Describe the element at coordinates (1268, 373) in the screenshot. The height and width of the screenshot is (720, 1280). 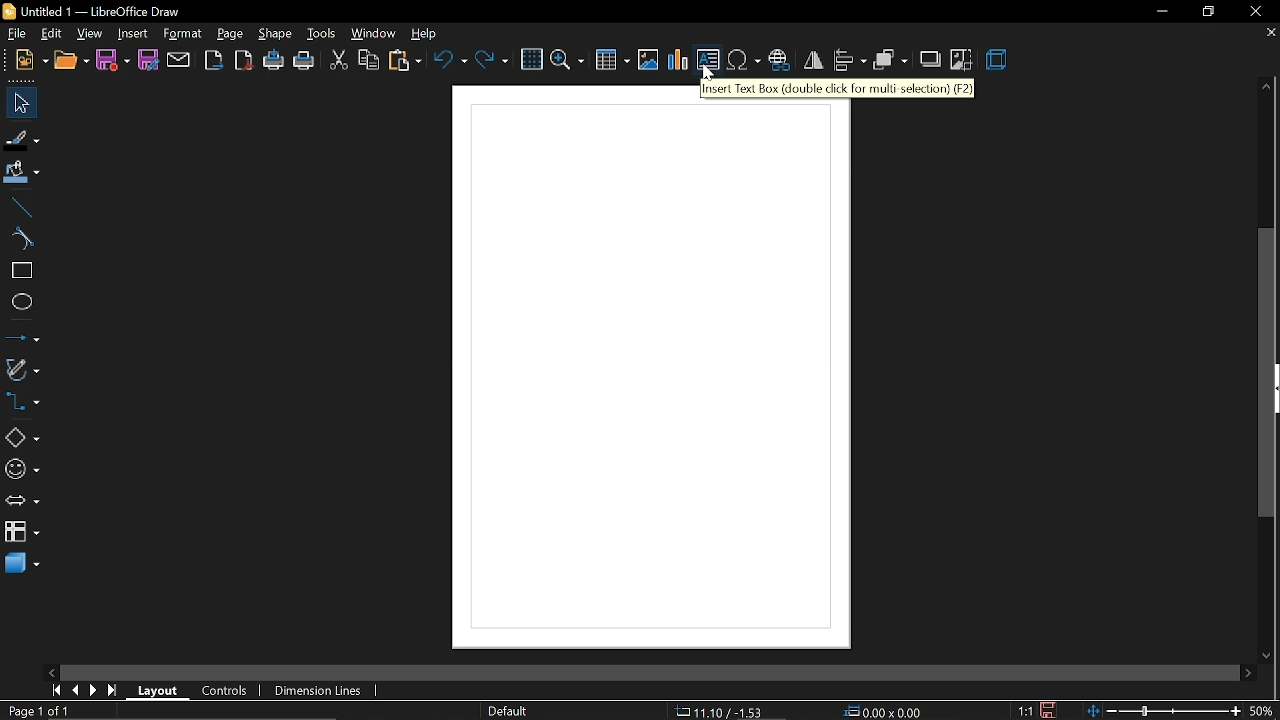
I see `vertical scrollbar` at that location.